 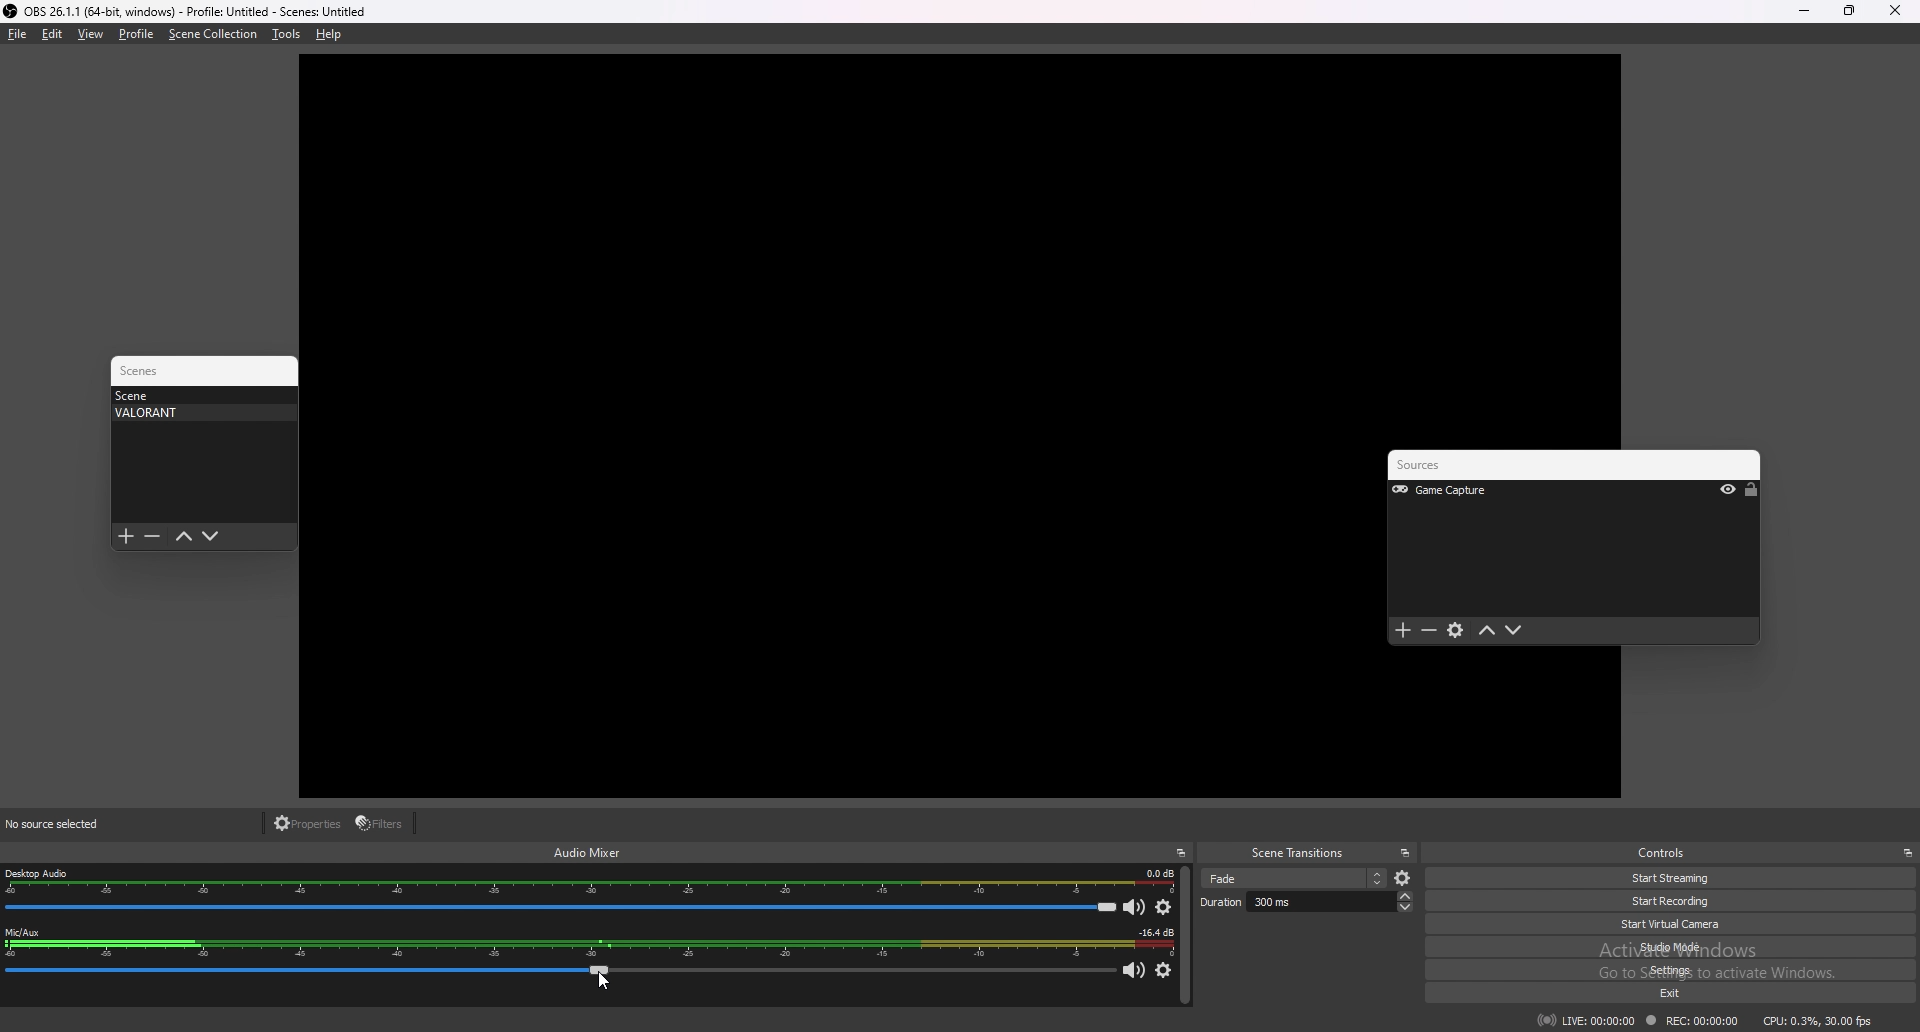 I want to click on mic/aux settings, so click(x=1163, y=971).